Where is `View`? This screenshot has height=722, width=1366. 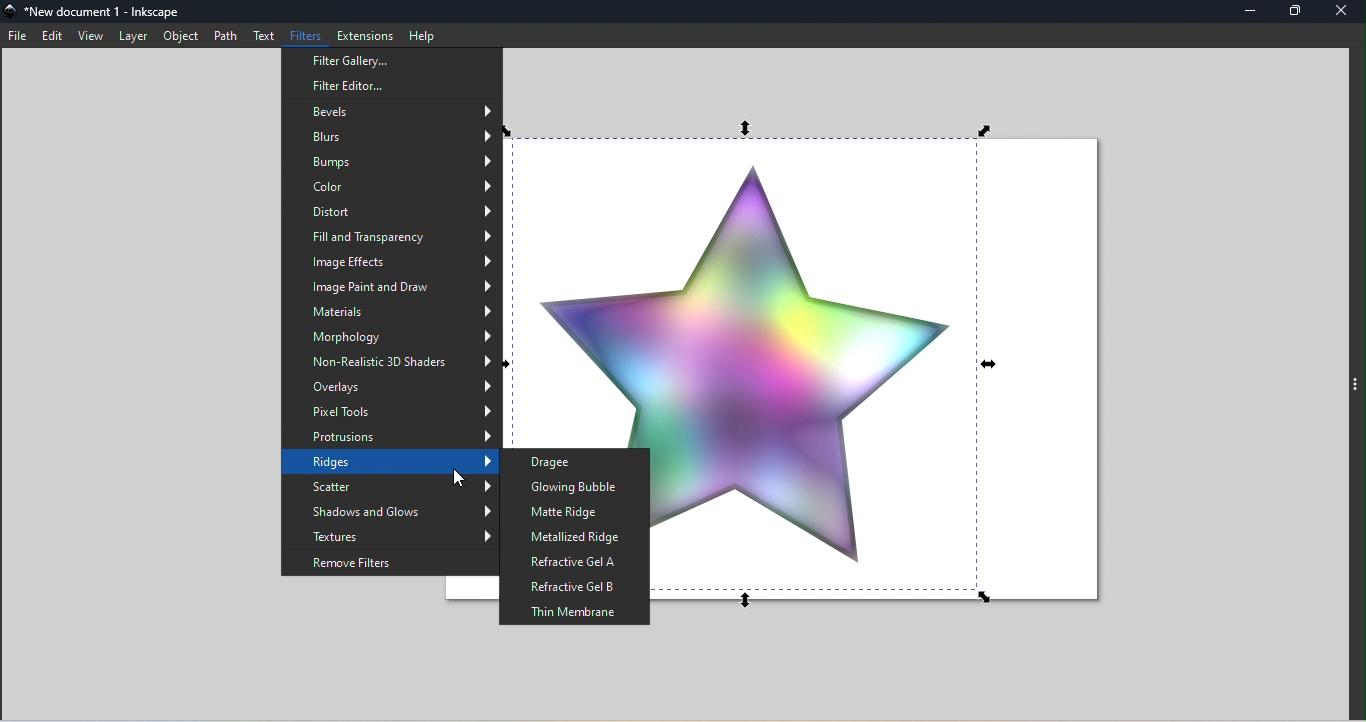 View is located at coordinates (93, 37).